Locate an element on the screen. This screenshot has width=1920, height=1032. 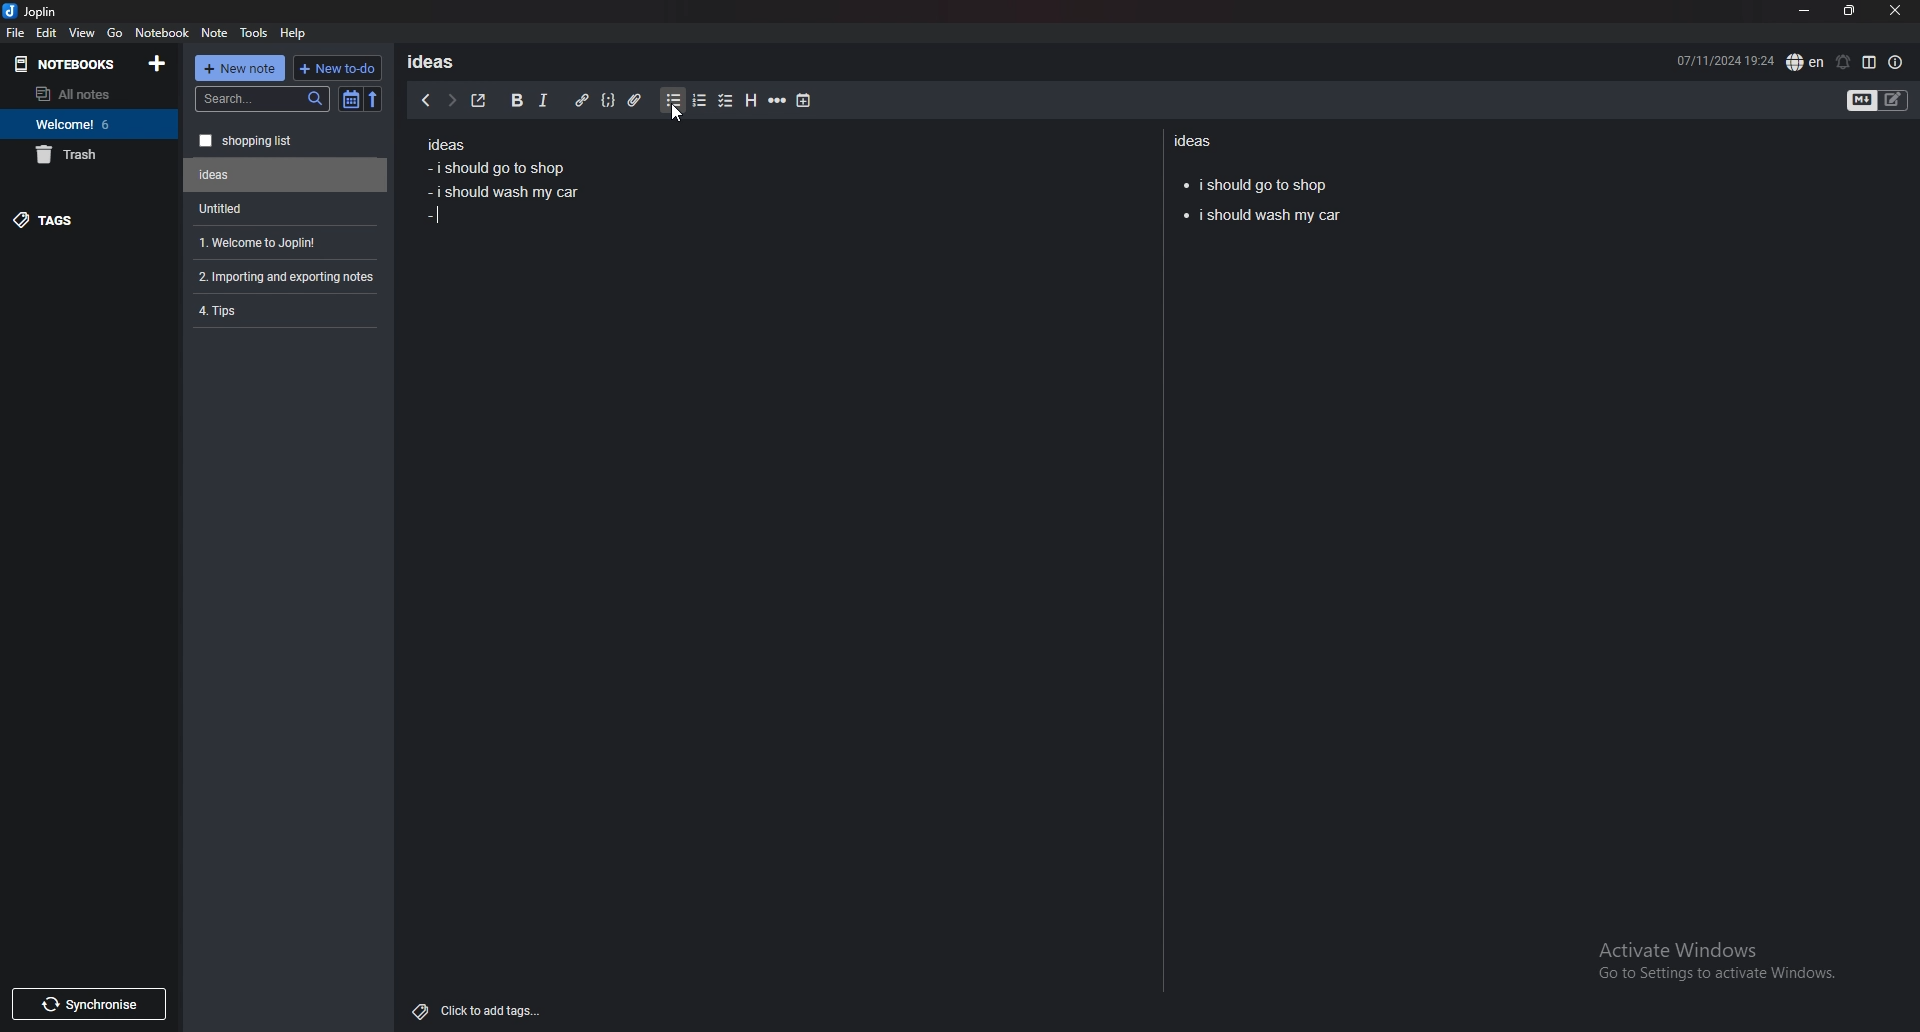
i should wash my car is located at coordinates (1261, 217).